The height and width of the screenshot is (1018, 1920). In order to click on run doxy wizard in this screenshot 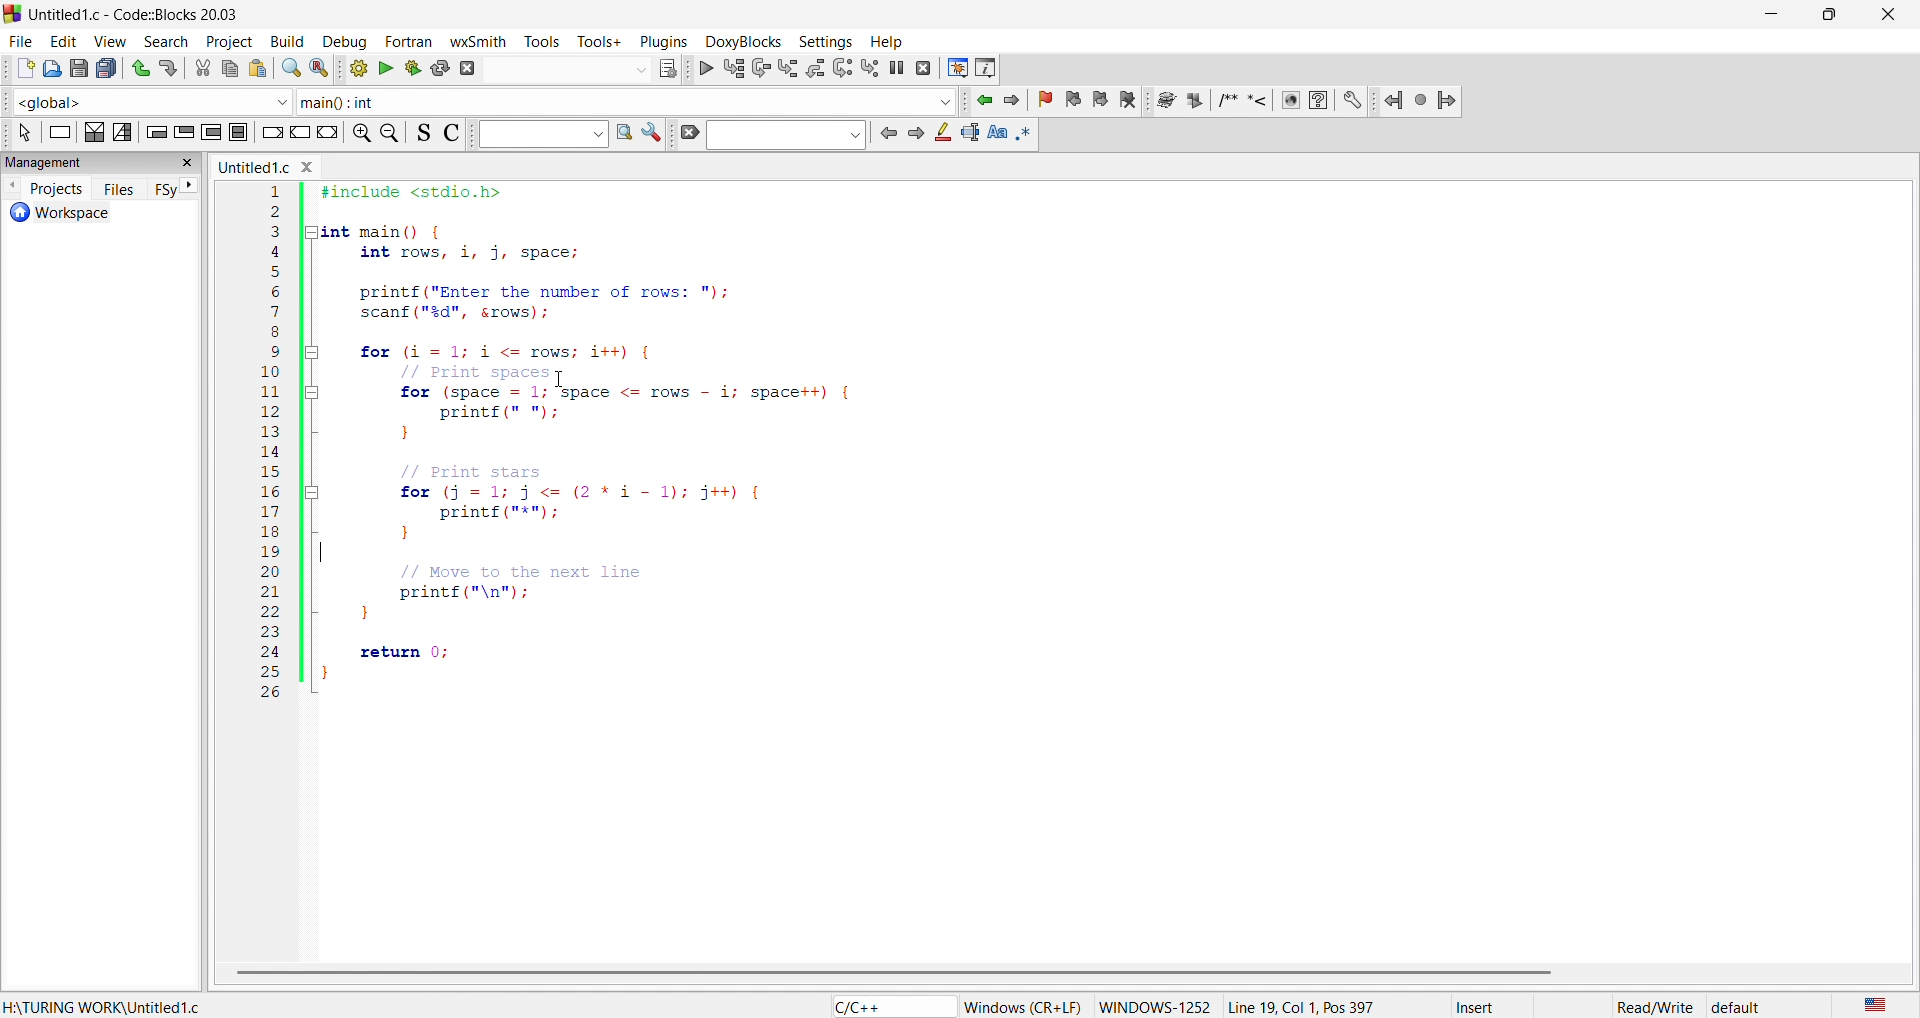, I will do `click(1165, 100)`.